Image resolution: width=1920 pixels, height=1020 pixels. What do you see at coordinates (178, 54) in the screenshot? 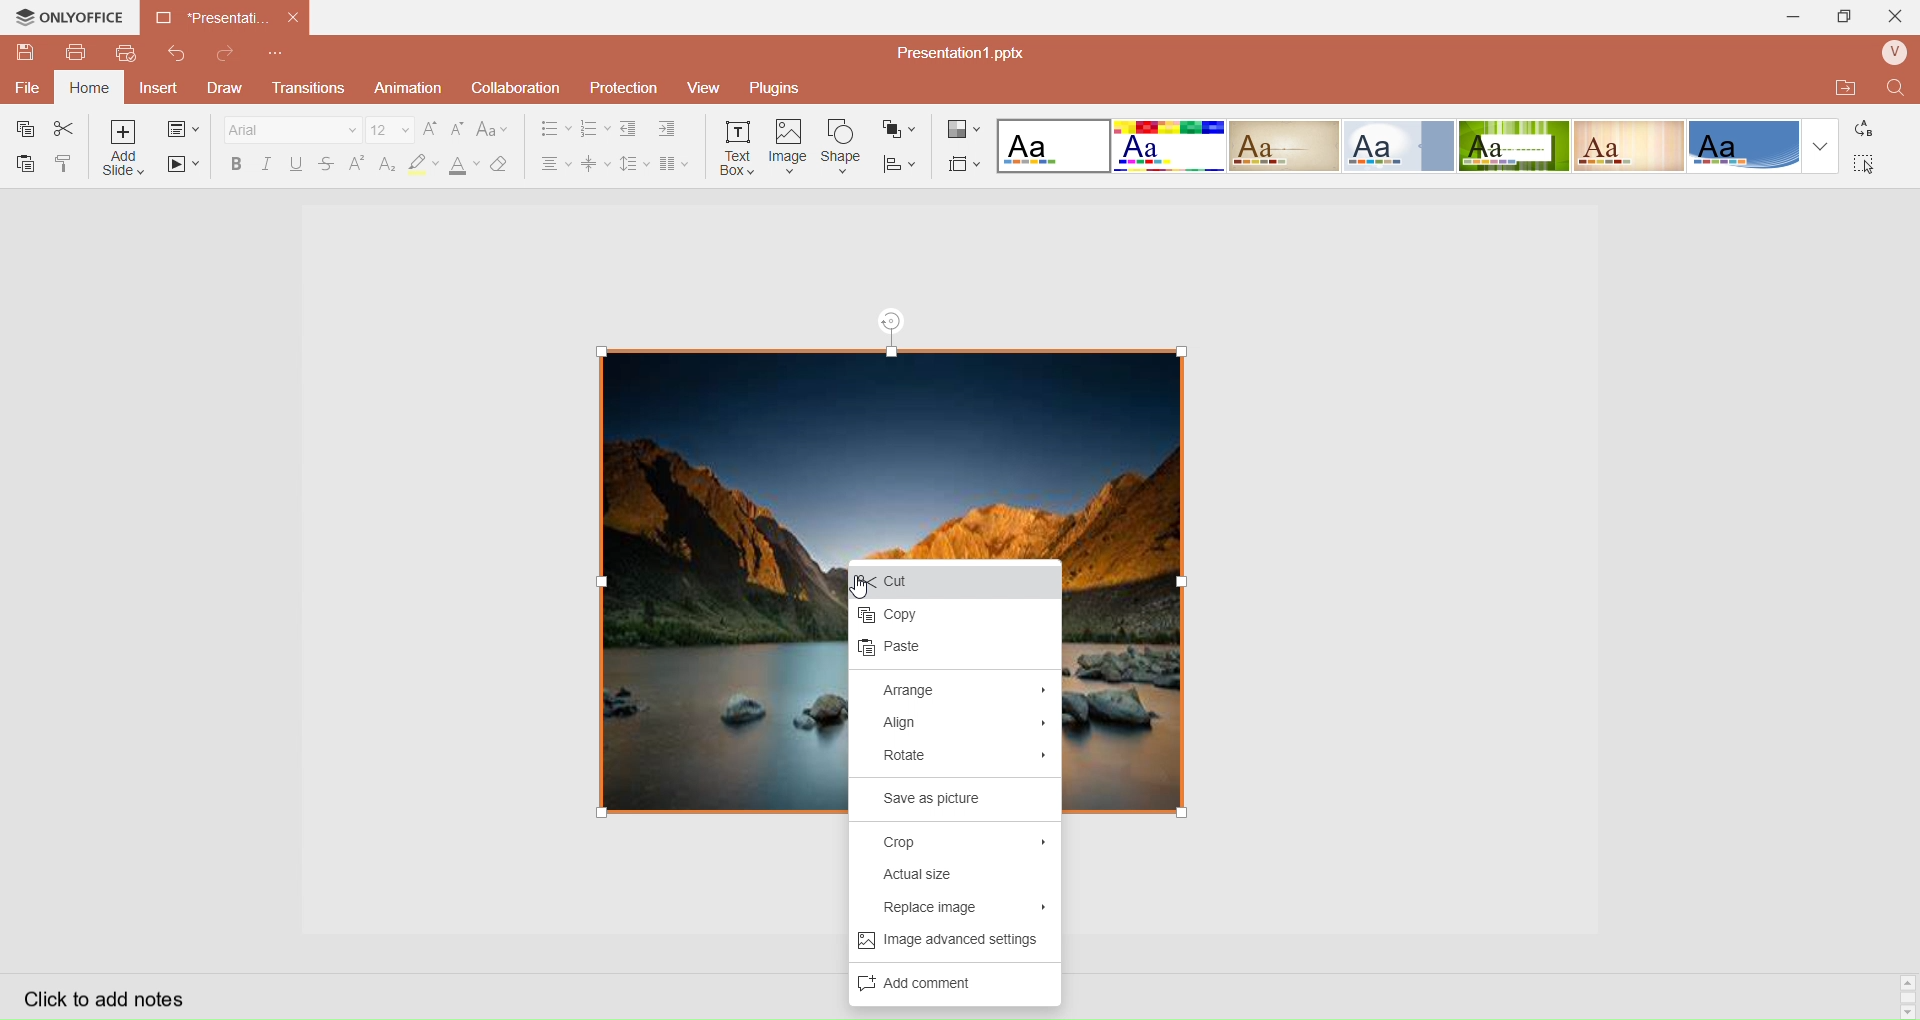
I see `Redo` at bounding box center [178, 54].